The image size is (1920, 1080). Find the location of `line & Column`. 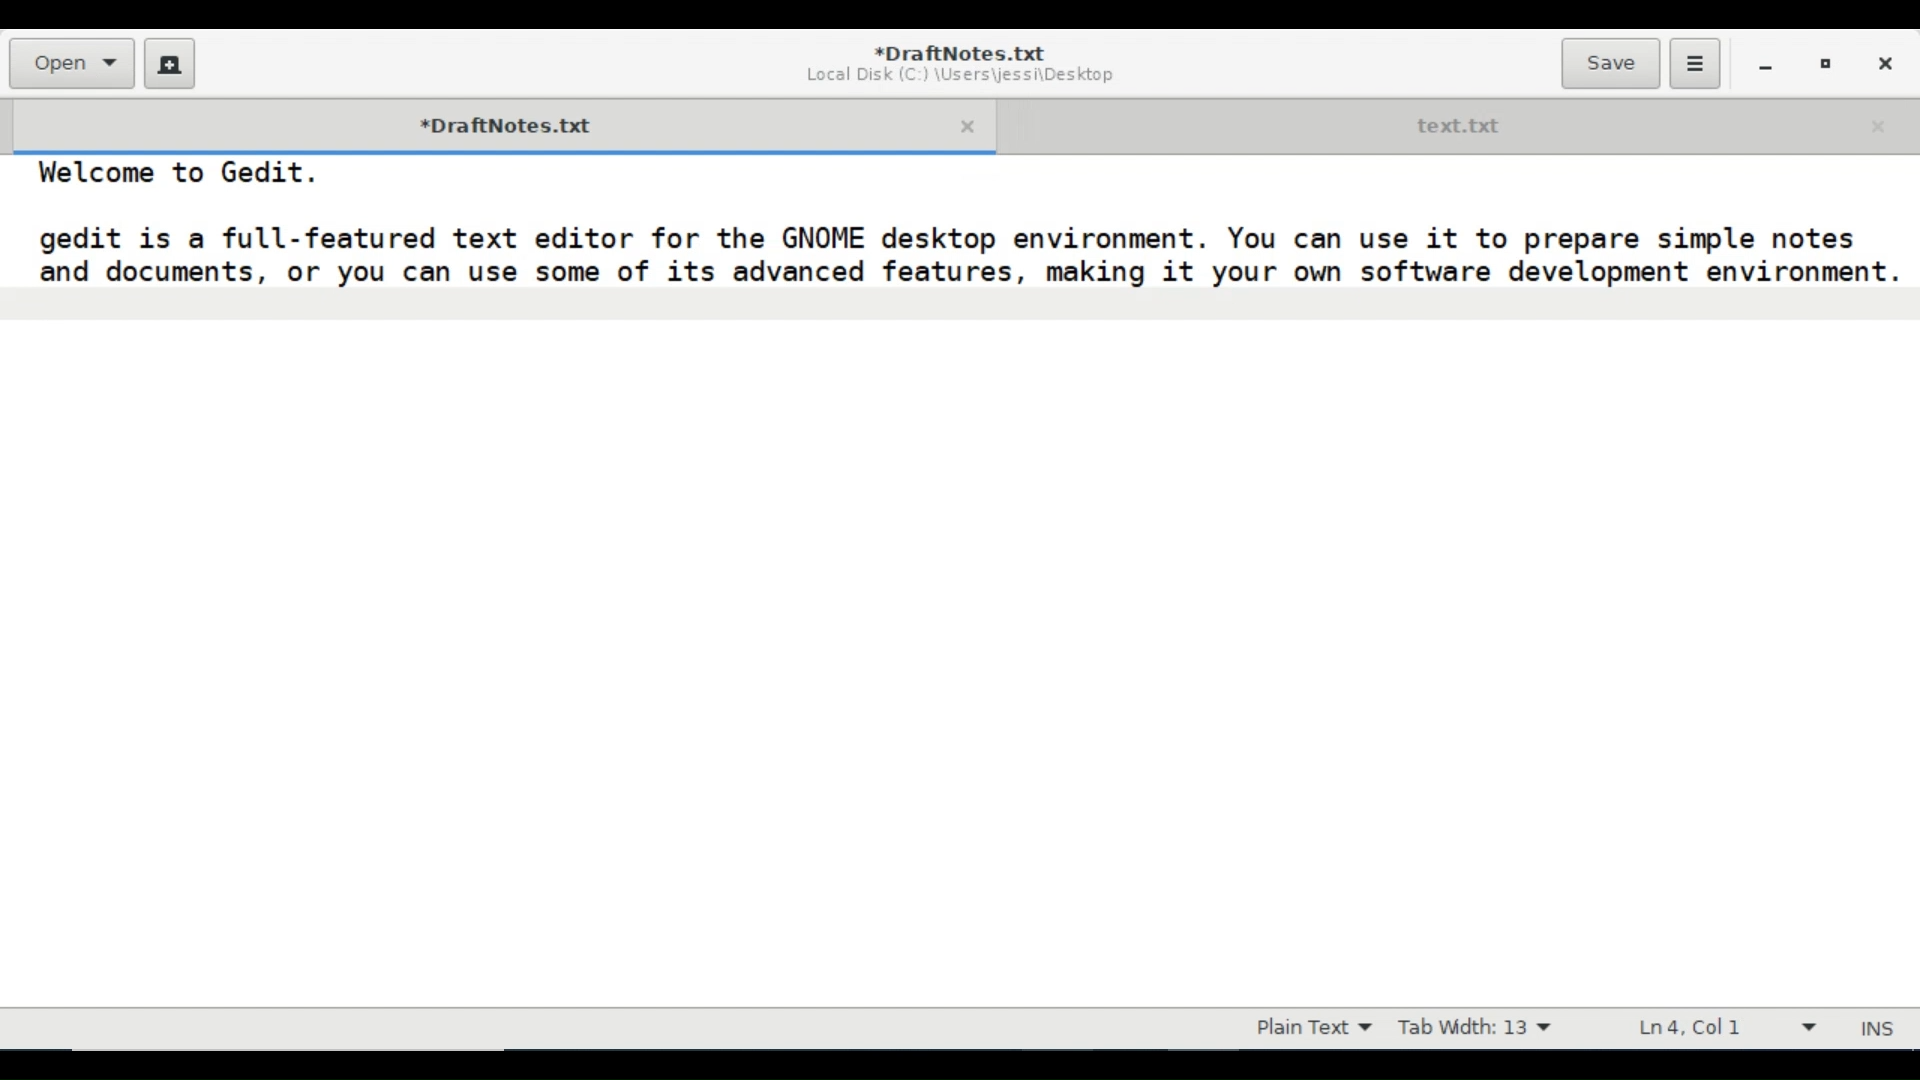

line & Column is located at coordinates (1717, 1027).